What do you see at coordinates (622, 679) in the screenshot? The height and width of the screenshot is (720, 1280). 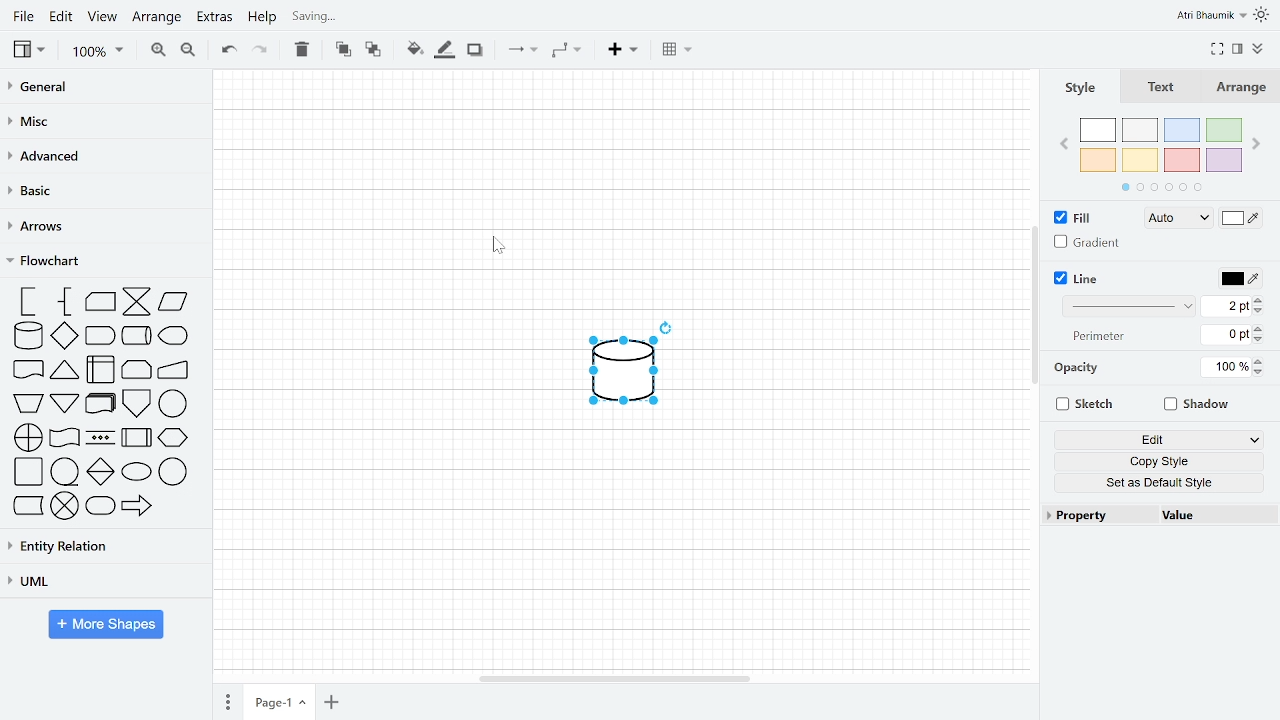 I see `horizontal scrollbar` at bounding box center [622, 679].